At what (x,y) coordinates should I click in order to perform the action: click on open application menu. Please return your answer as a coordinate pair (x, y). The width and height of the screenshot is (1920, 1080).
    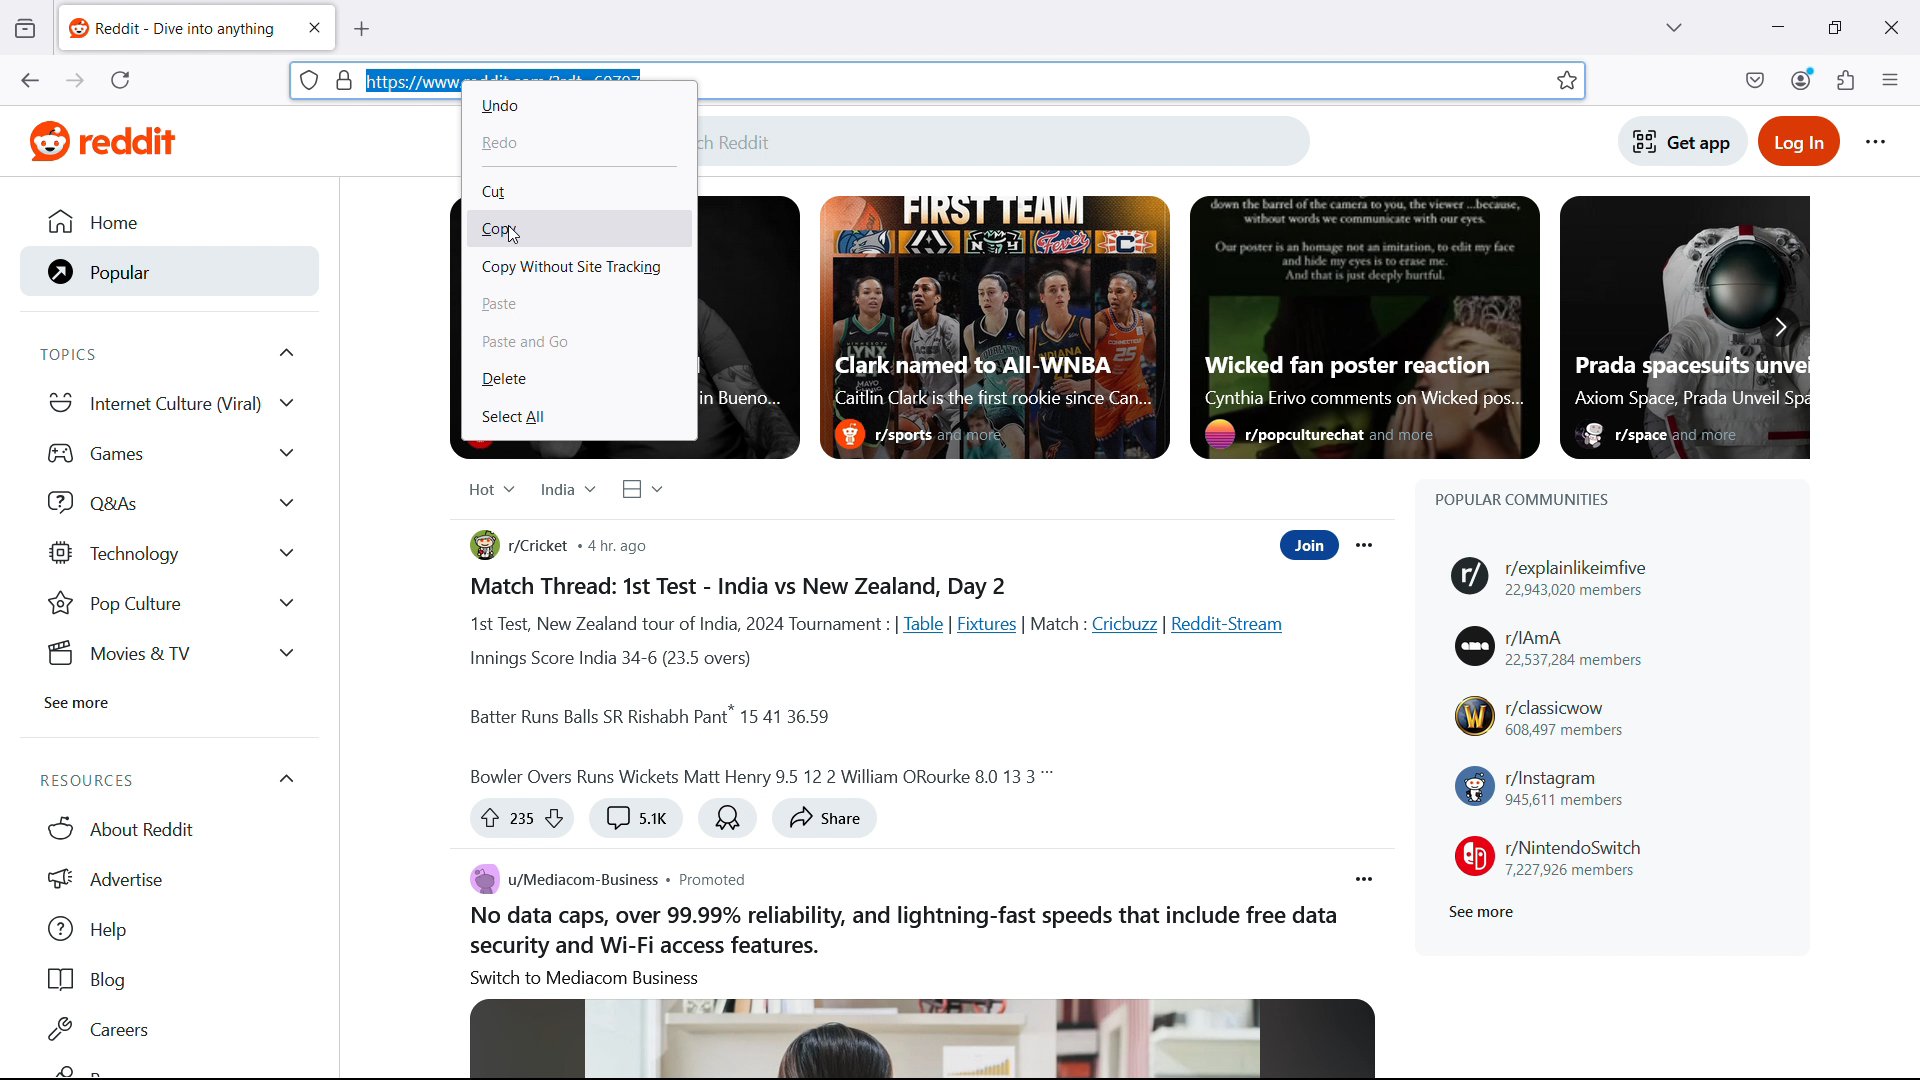
    Looking at the image, I should click on (1889, 79).